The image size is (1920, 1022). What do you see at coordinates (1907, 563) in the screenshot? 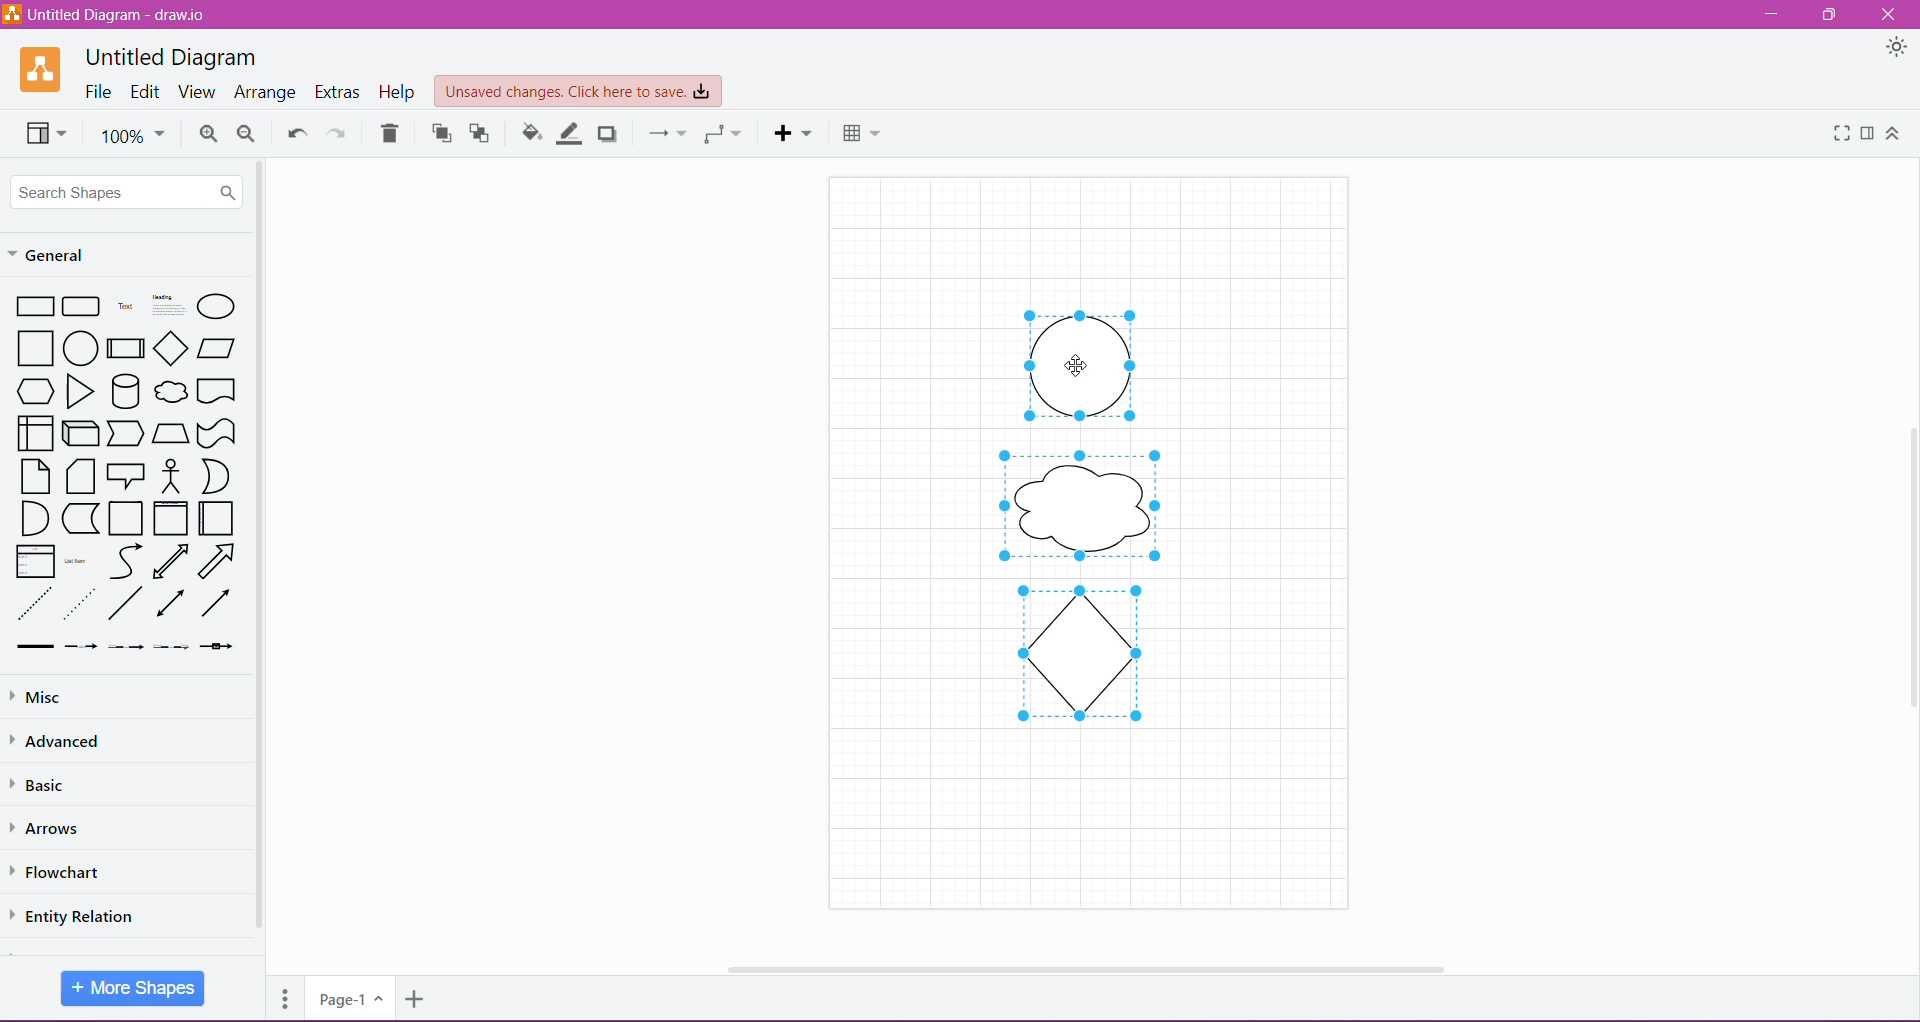
I see `Vertical Scroll Bar` at bounding box center [1907, 563].